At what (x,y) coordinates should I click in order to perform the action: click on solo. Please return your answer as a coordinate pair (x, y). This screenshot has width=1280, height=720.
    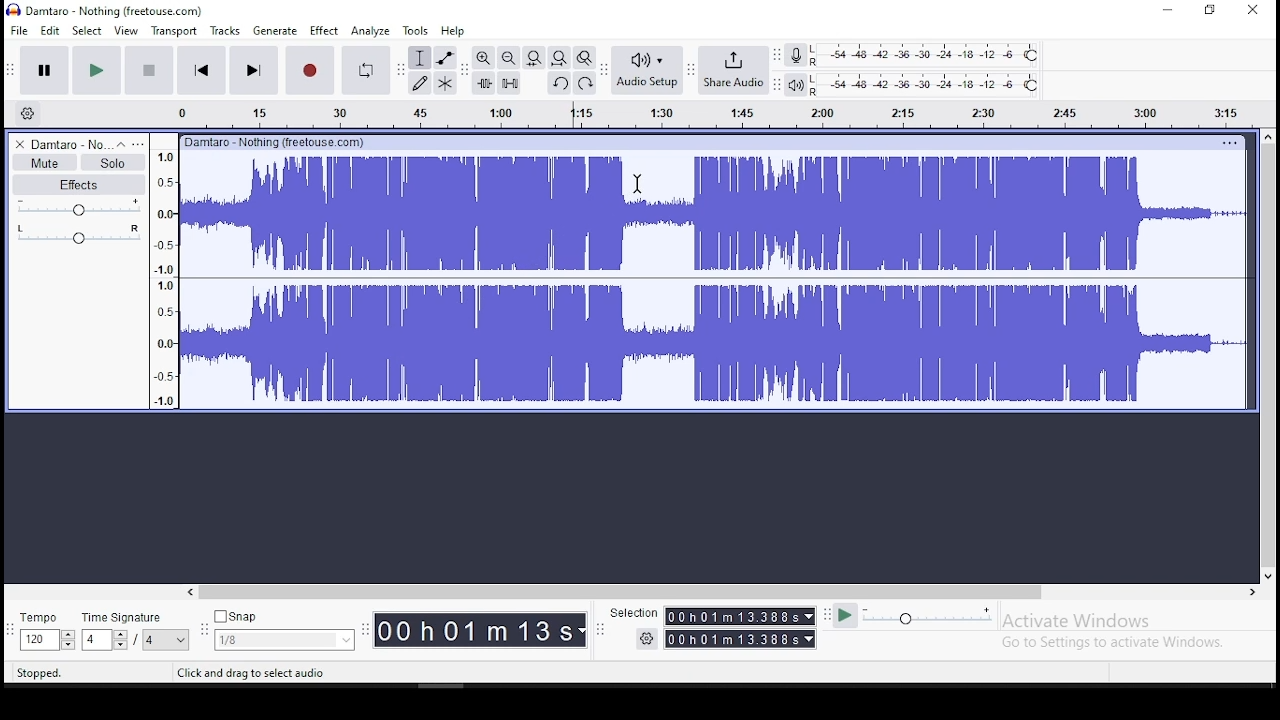
    Looking at the image, I should click on (113, 162).